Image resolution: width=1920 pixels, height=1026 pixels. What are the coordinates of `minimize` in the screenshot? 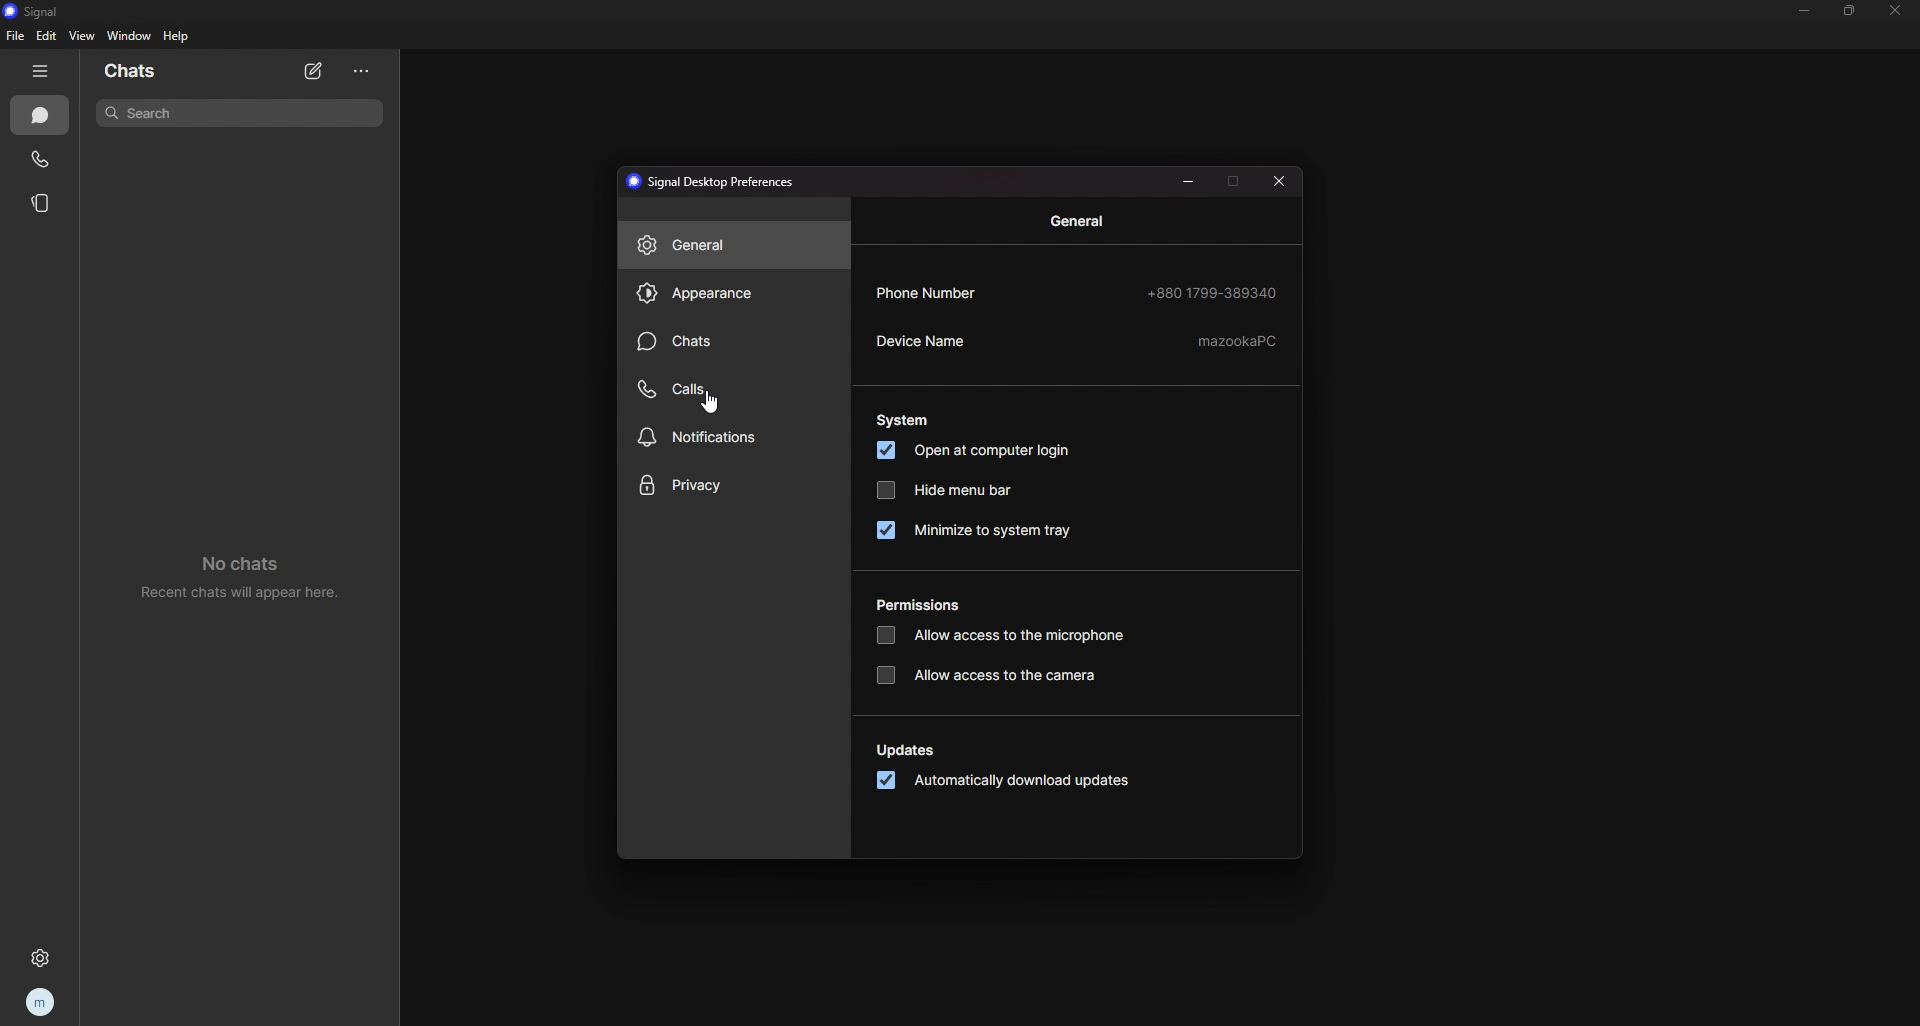 It's located at (1806, 10).